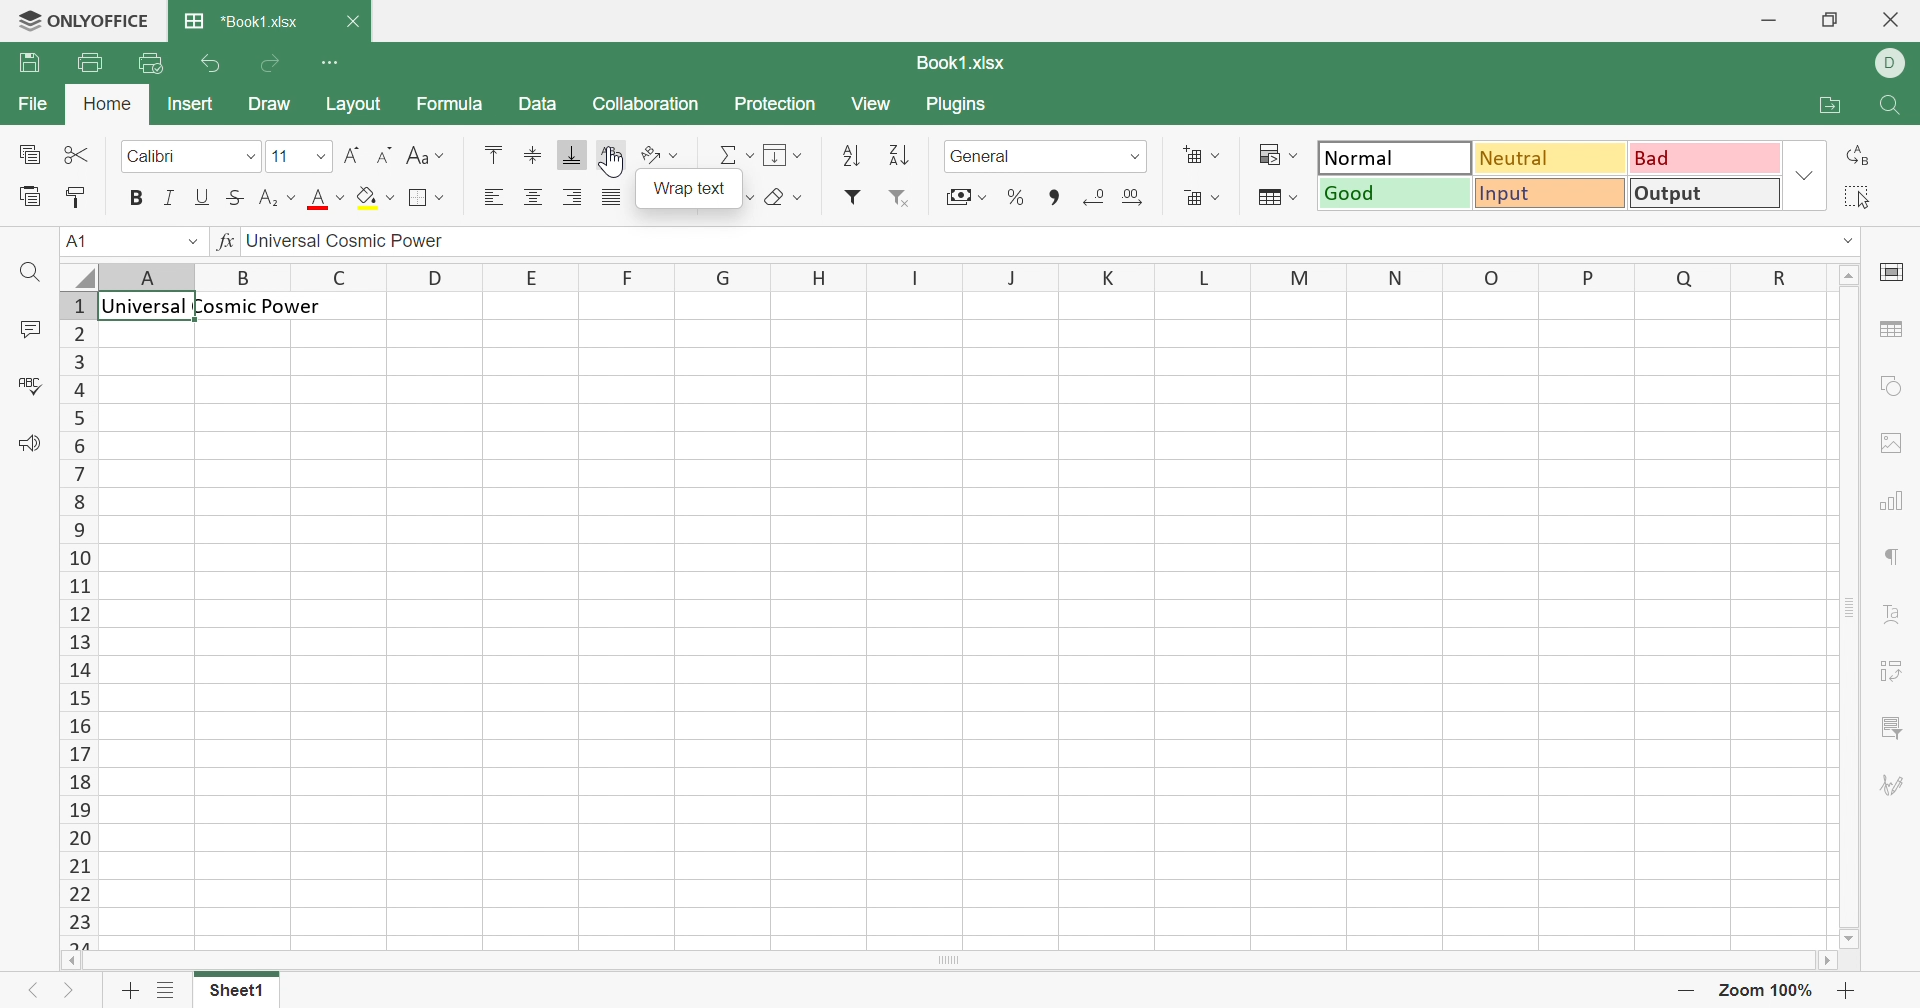 The width and height of the screenshot is (1920, 1008). I want to click on Data, so click(543, 104).